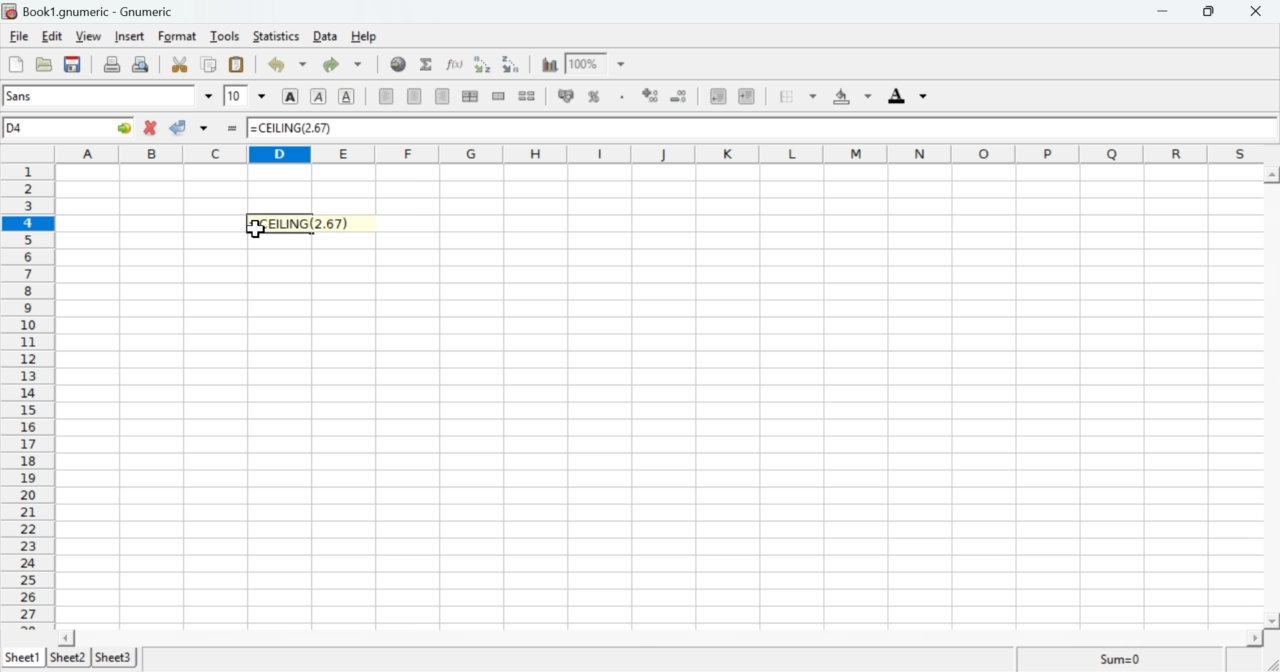 The image size is (1280, 672). Describe the element at coordinates (290, 96) in the screenshot. I see `Bold` at that location.